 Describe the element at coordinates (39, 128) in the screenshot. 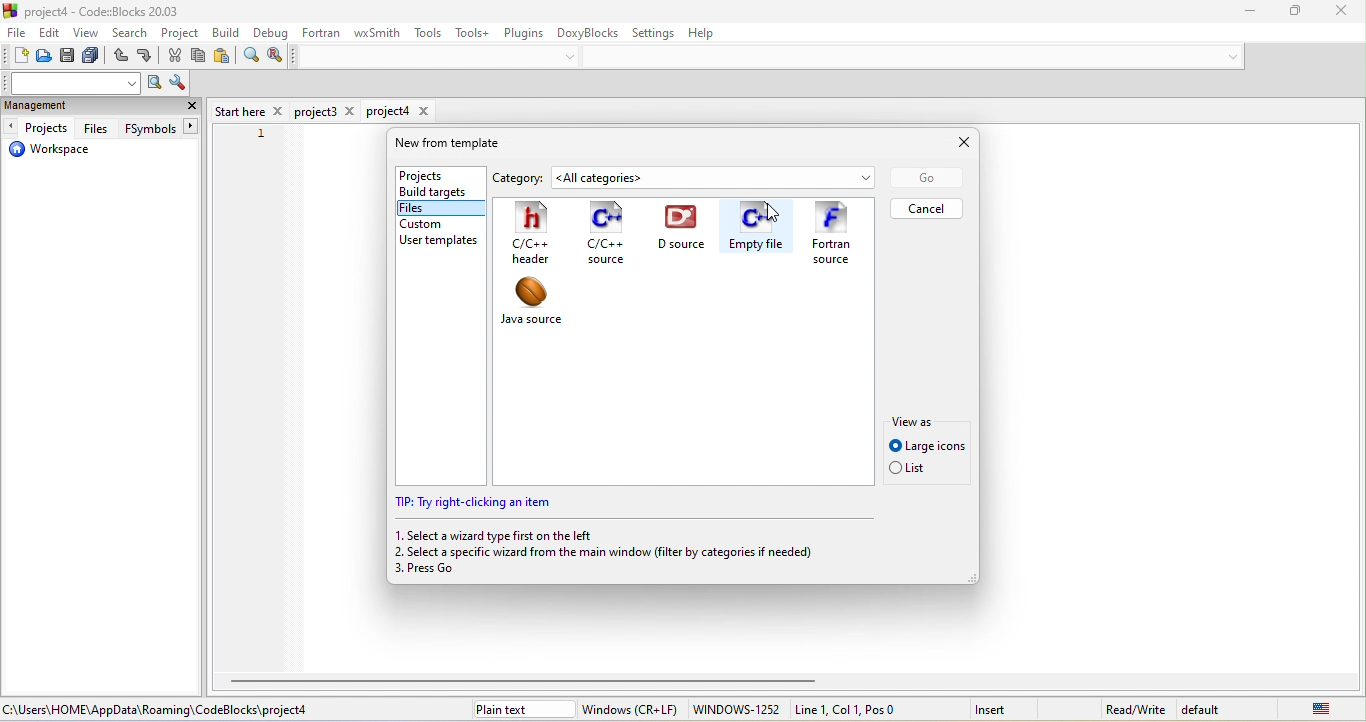

I see `projects` at that location.